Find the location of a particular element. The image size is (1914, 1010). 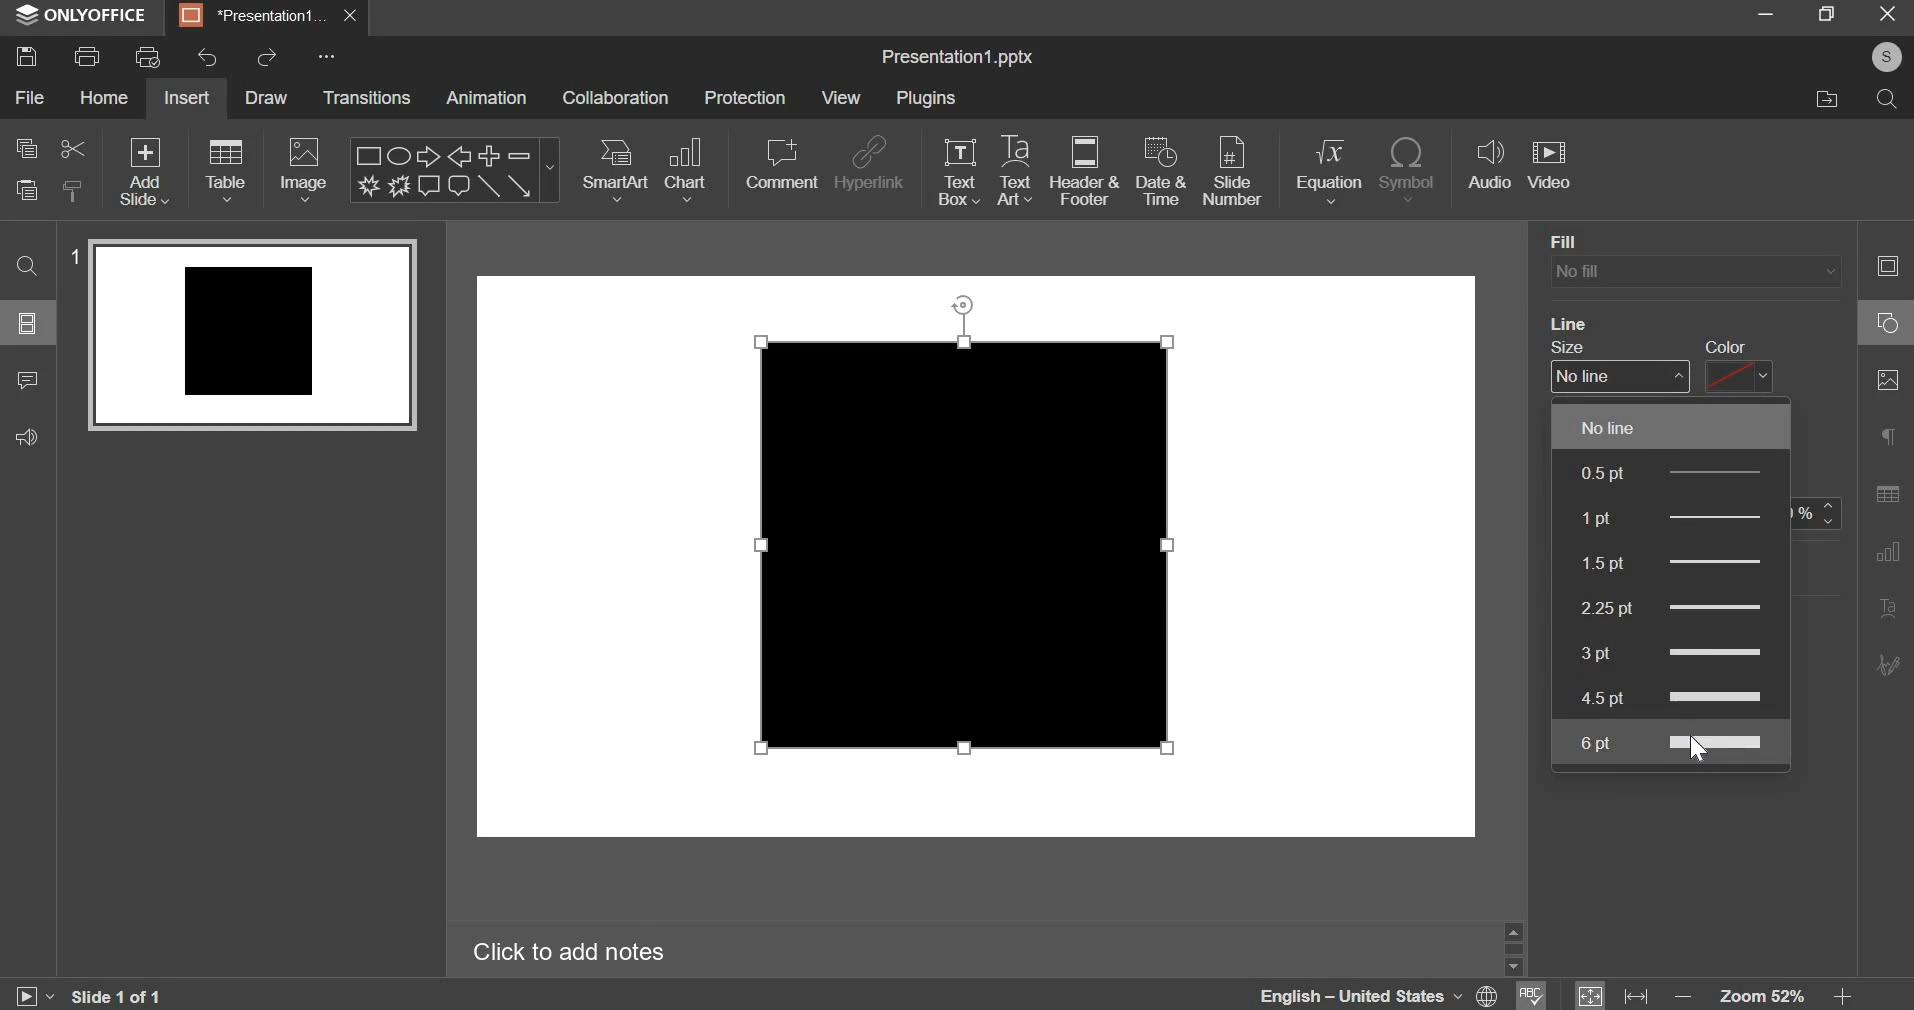

chart is located at coordinates (684, 170).